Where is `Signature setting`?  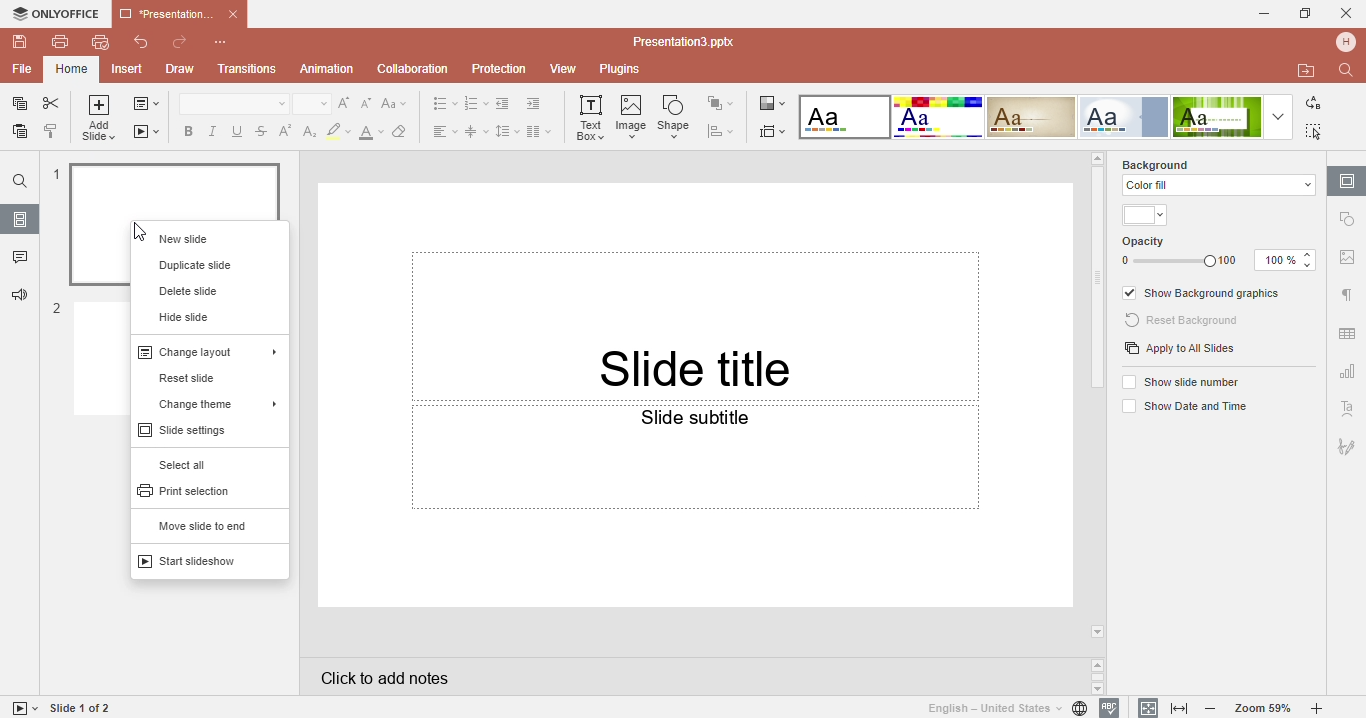 Signature setting is located at coordinates (1346, 443).